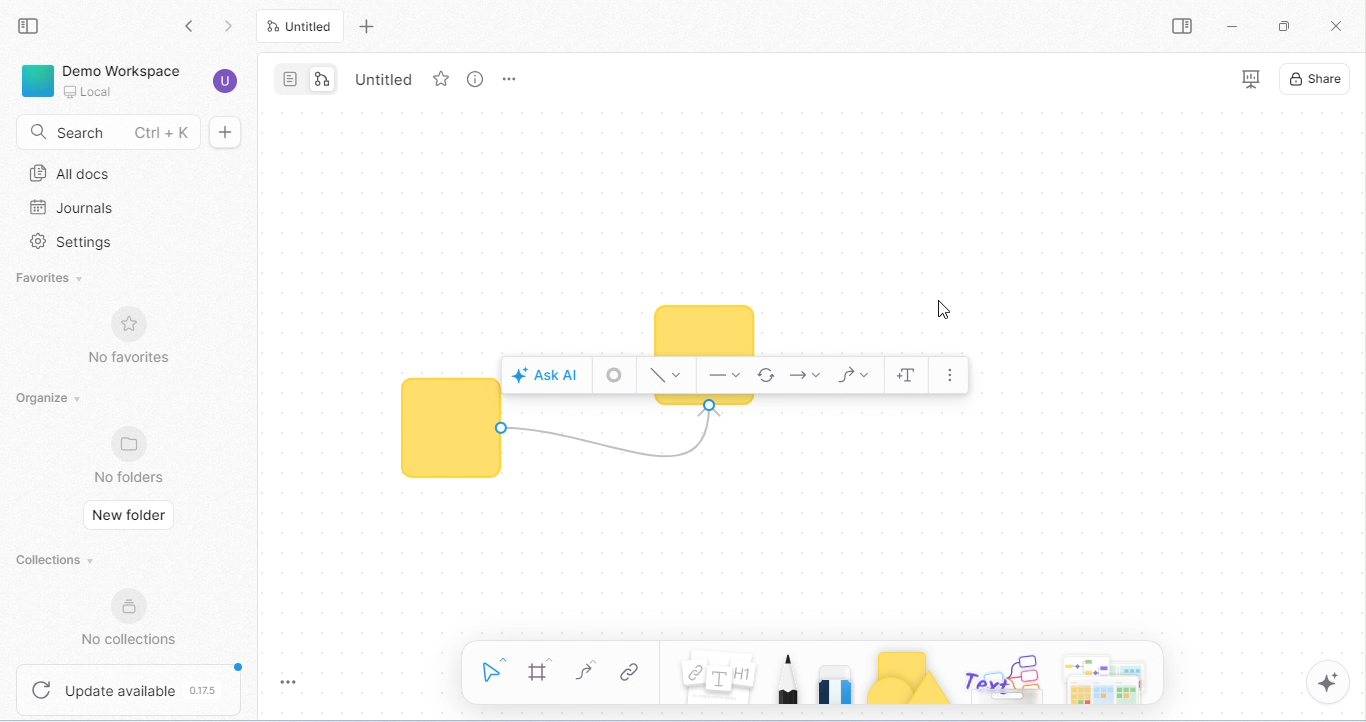 This screenshot has width=1366, height=722. I want to click on shapes, so click(910, 677).